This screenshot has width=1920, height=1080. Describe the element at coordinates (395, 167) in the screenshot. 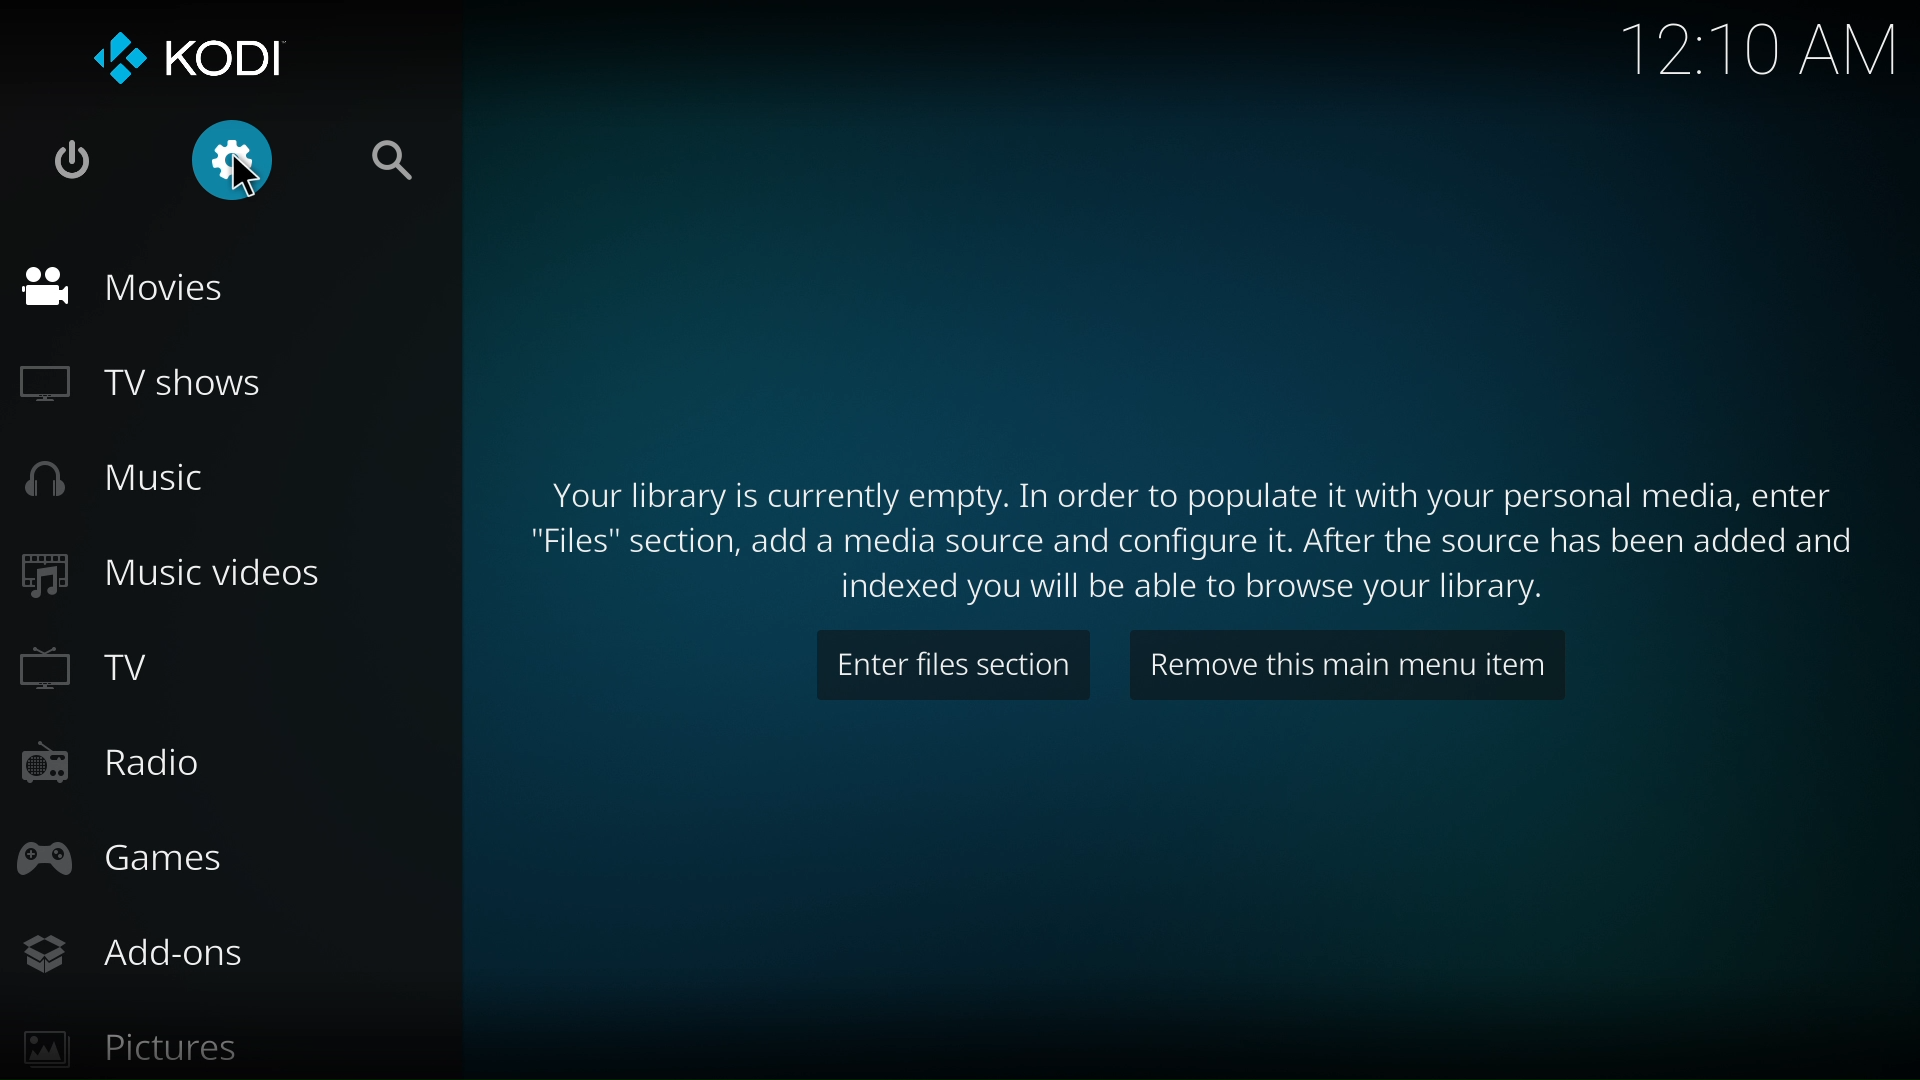

I see `search` at that location.